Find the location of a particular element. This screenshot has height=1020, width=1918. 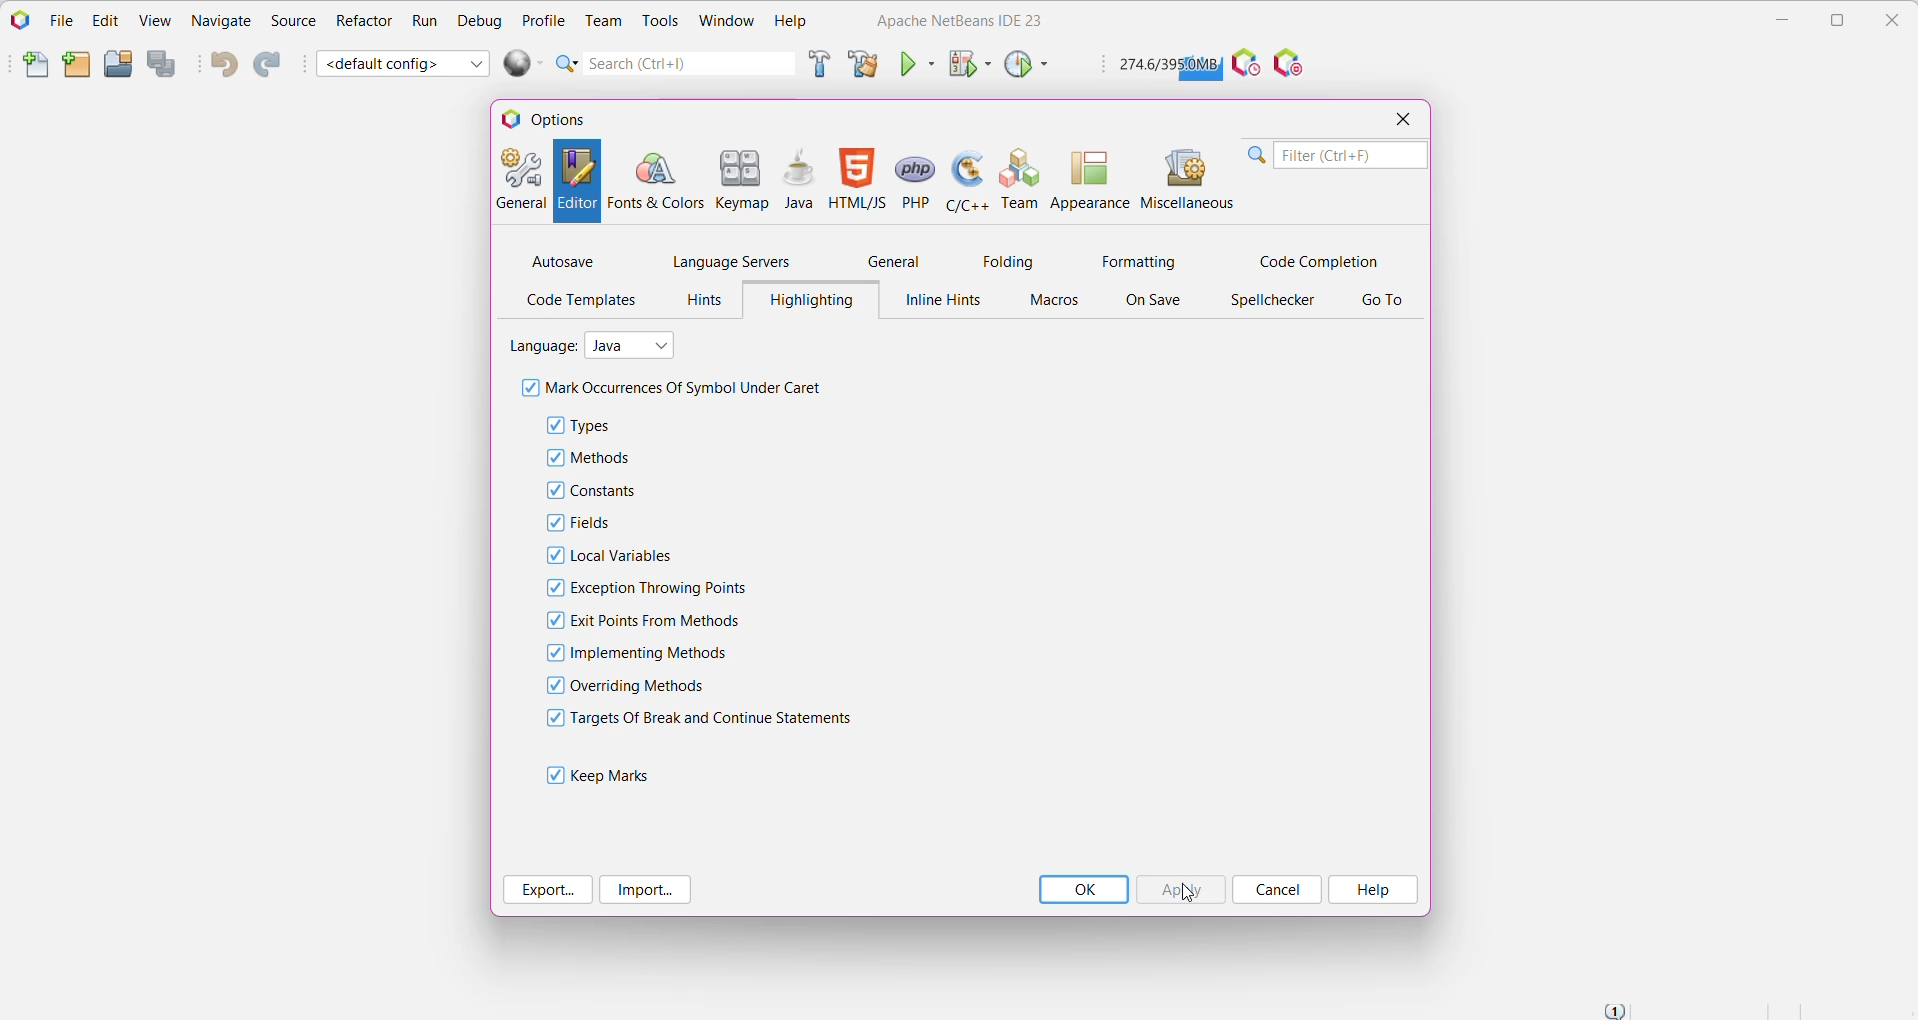

Highlighting is located at coordinates (810, 299).